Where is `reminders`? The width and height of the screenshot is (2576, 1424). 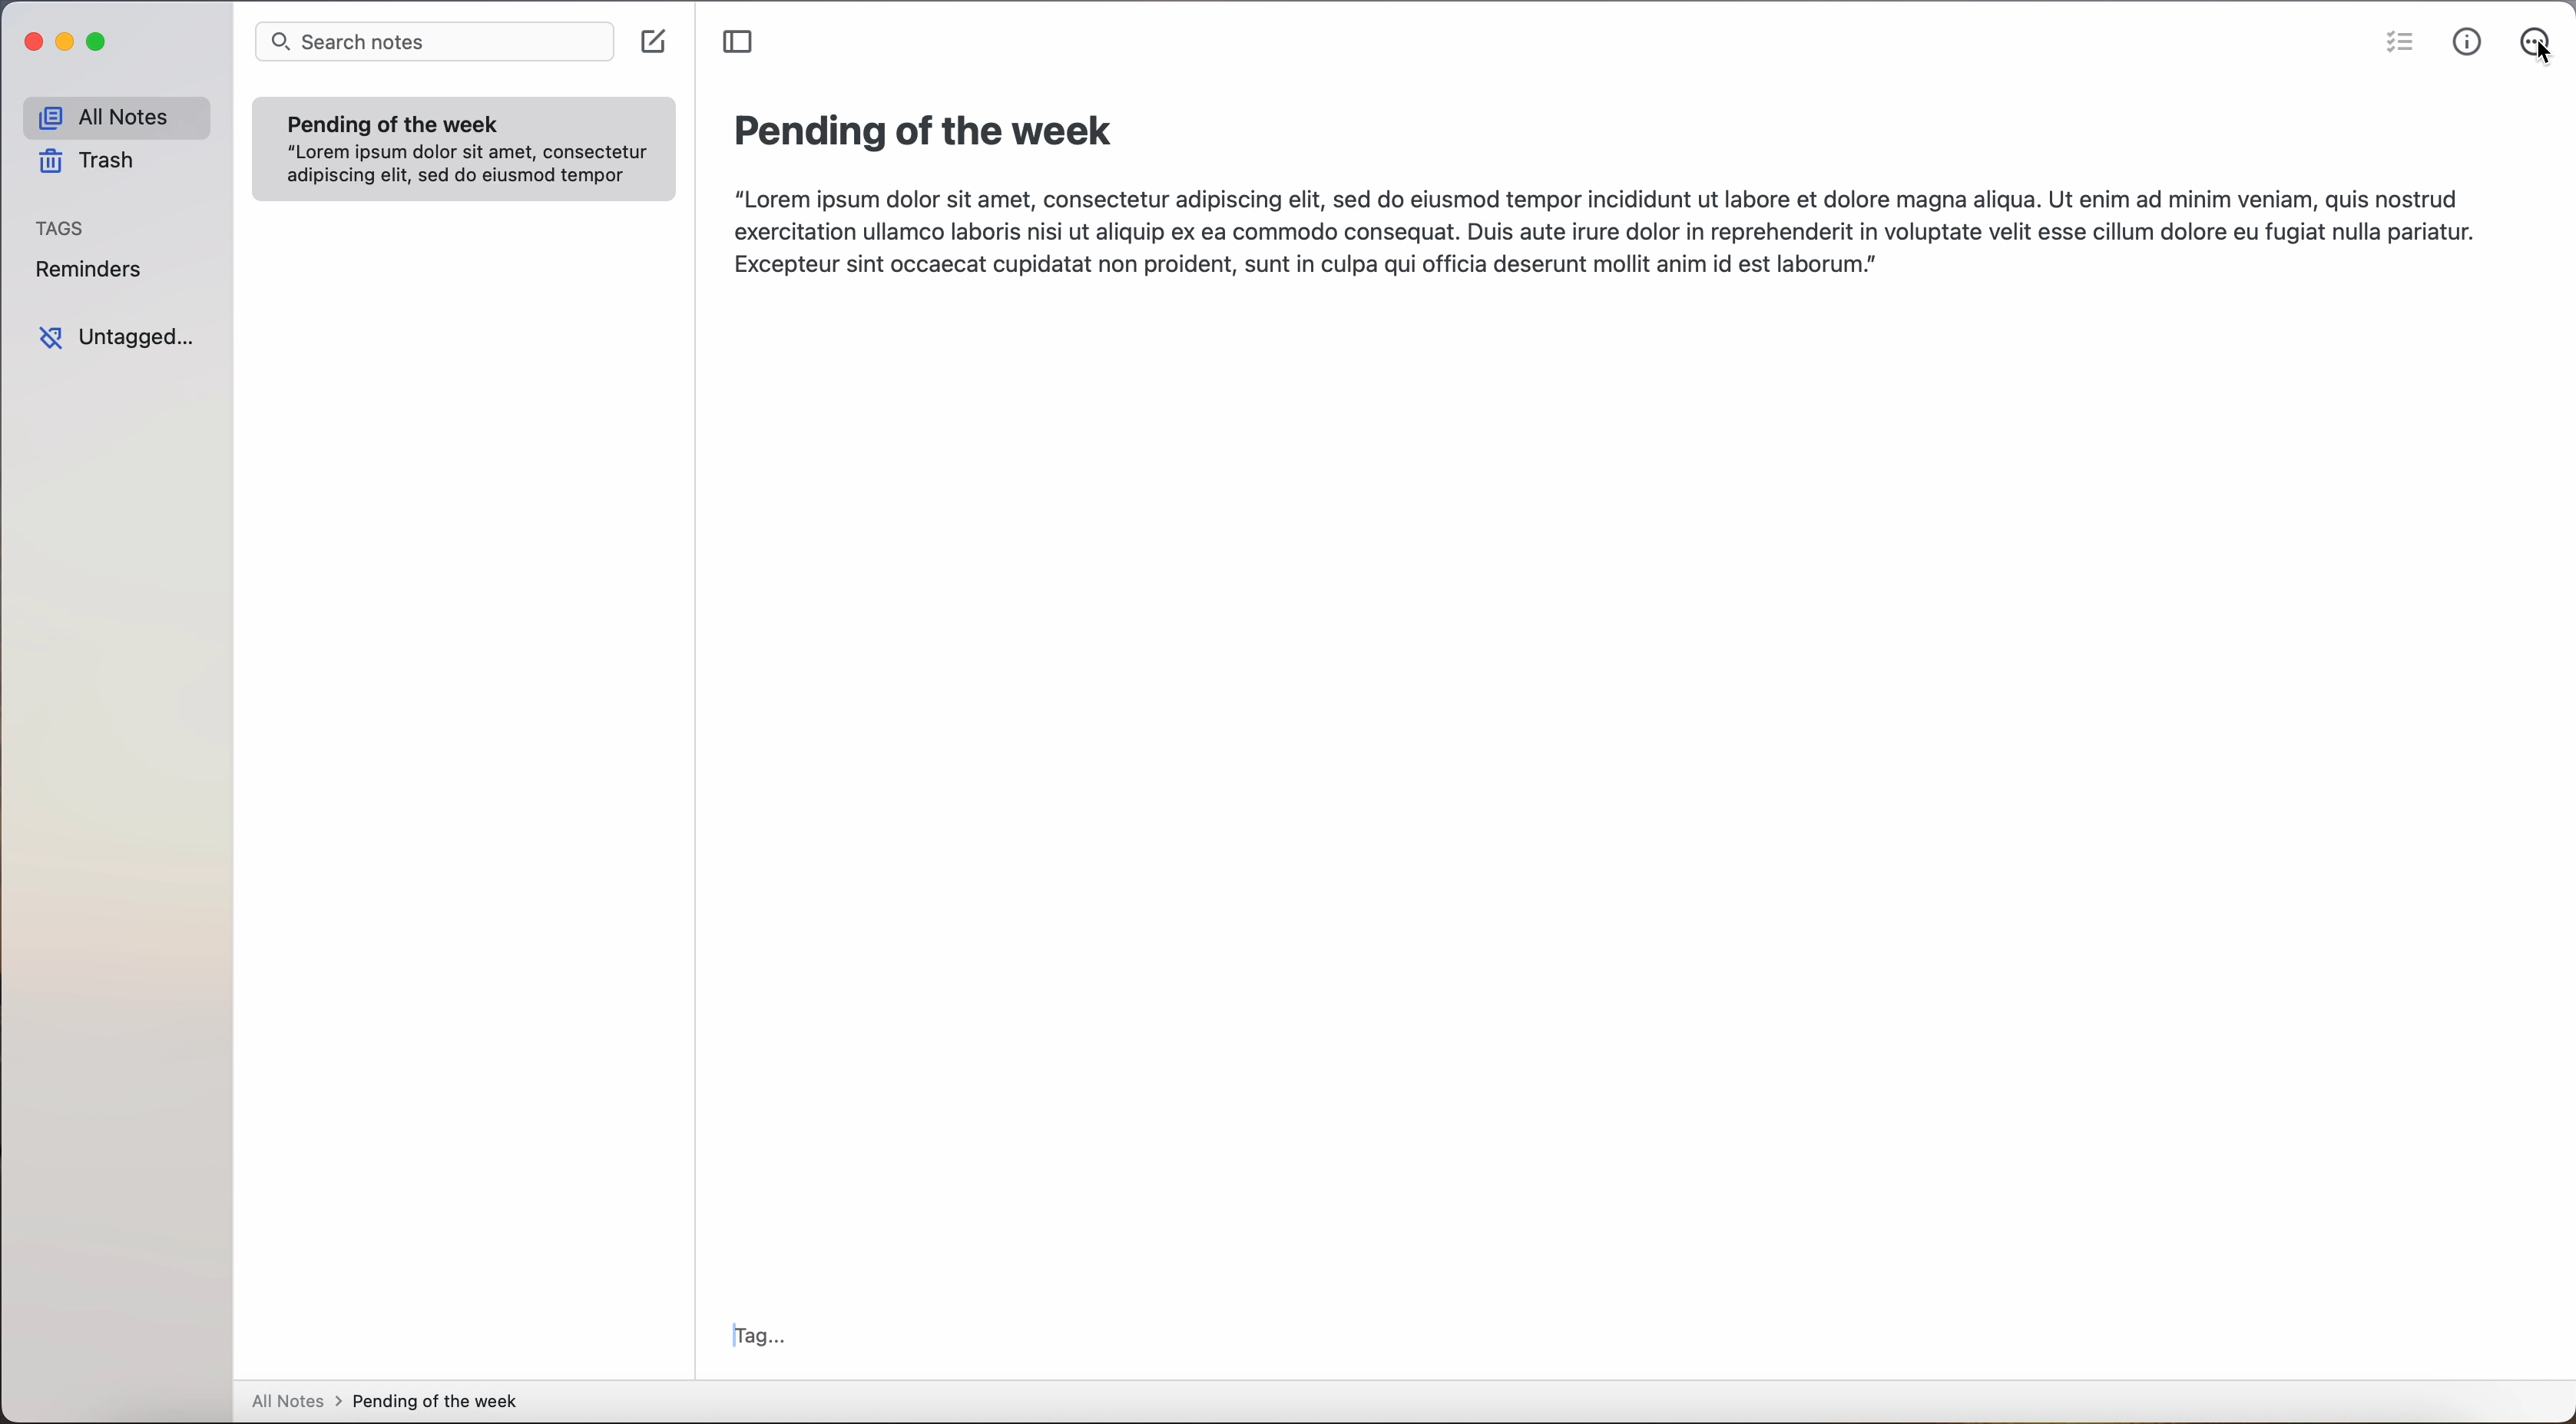 reminders is located at coordinates (93, 272).